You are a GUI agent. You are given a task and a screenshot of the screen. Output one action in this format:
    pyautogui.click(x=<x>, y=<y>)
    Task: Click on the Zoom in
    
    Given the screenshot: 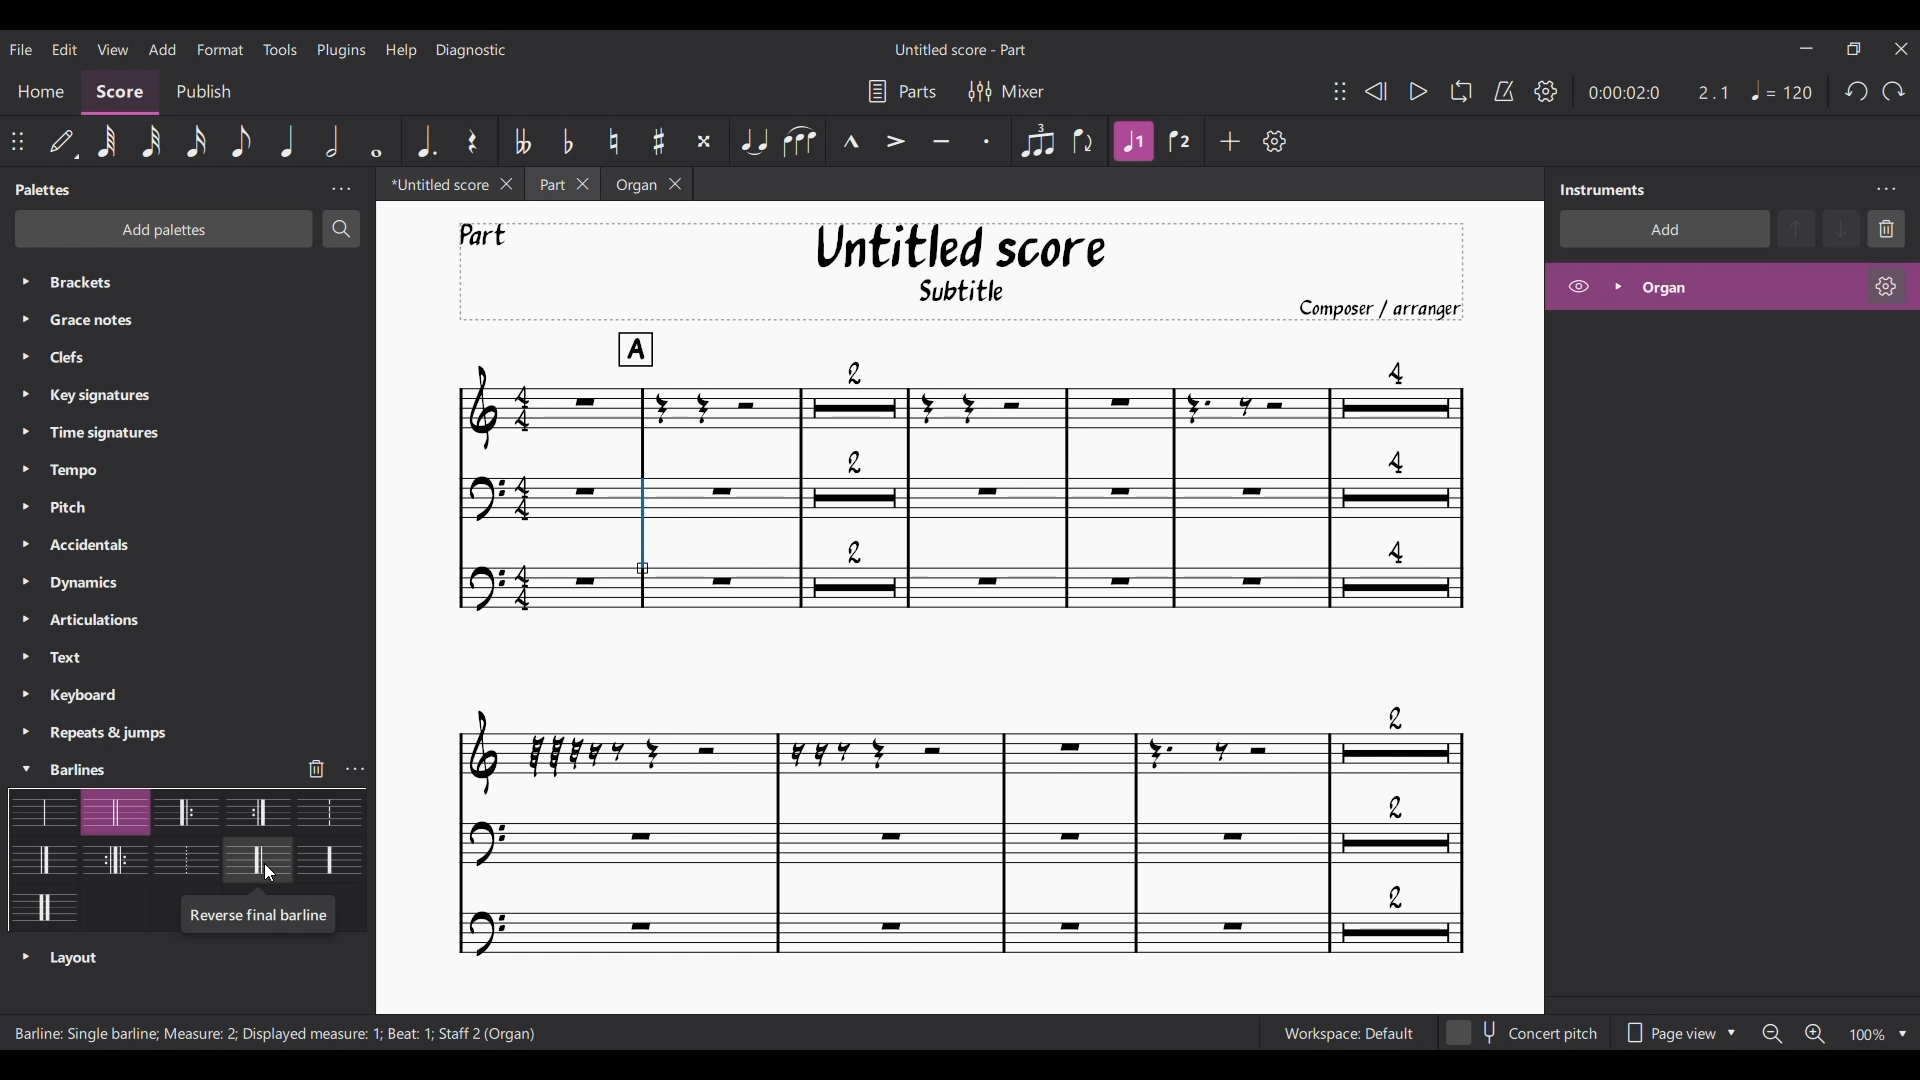 What is the action you would take?
    pyautogui.click(x=1814, y=1034)
    